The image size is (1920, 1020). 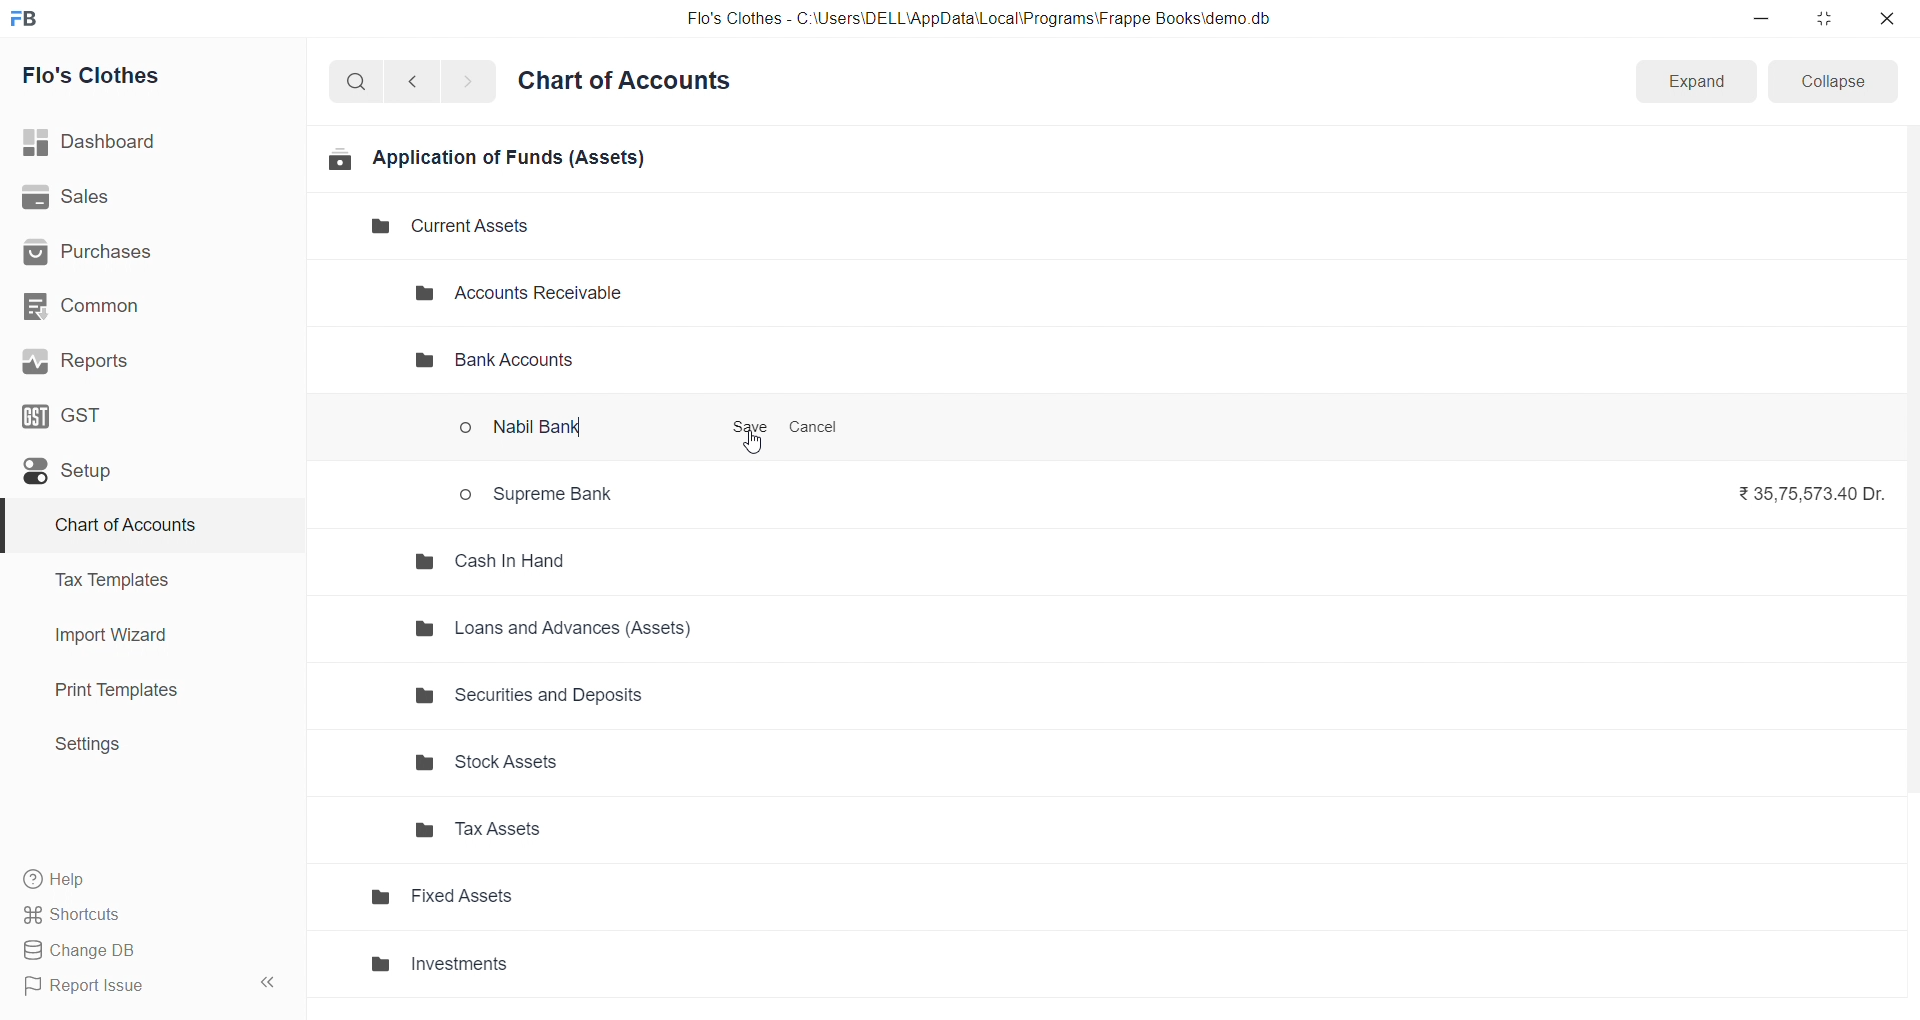 I want to click on Accounts Receivable, so click(x=536, y=294).